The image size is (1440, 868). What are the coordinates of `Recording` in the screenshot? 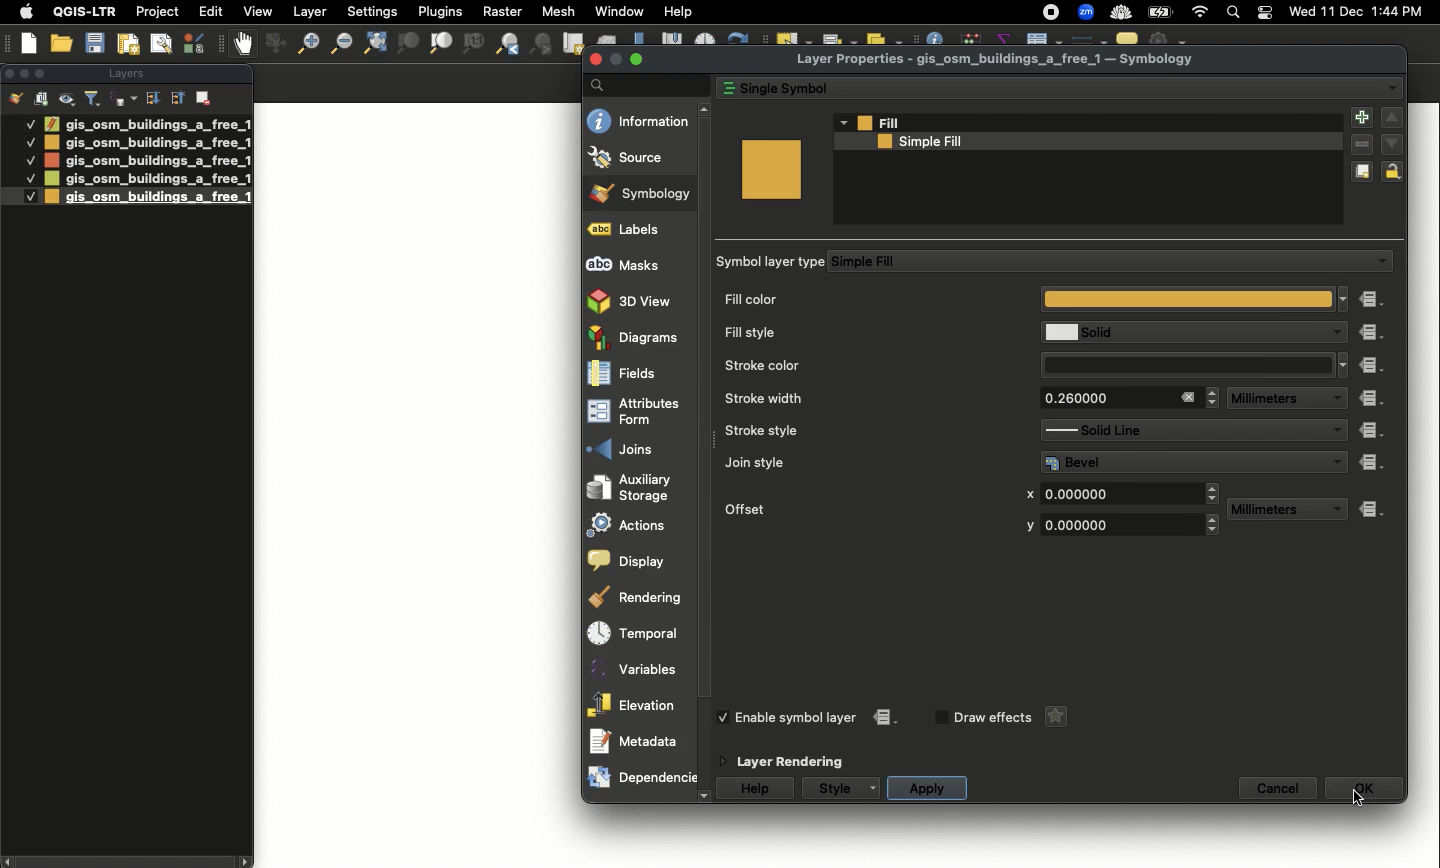 It's located at (1051, 13).